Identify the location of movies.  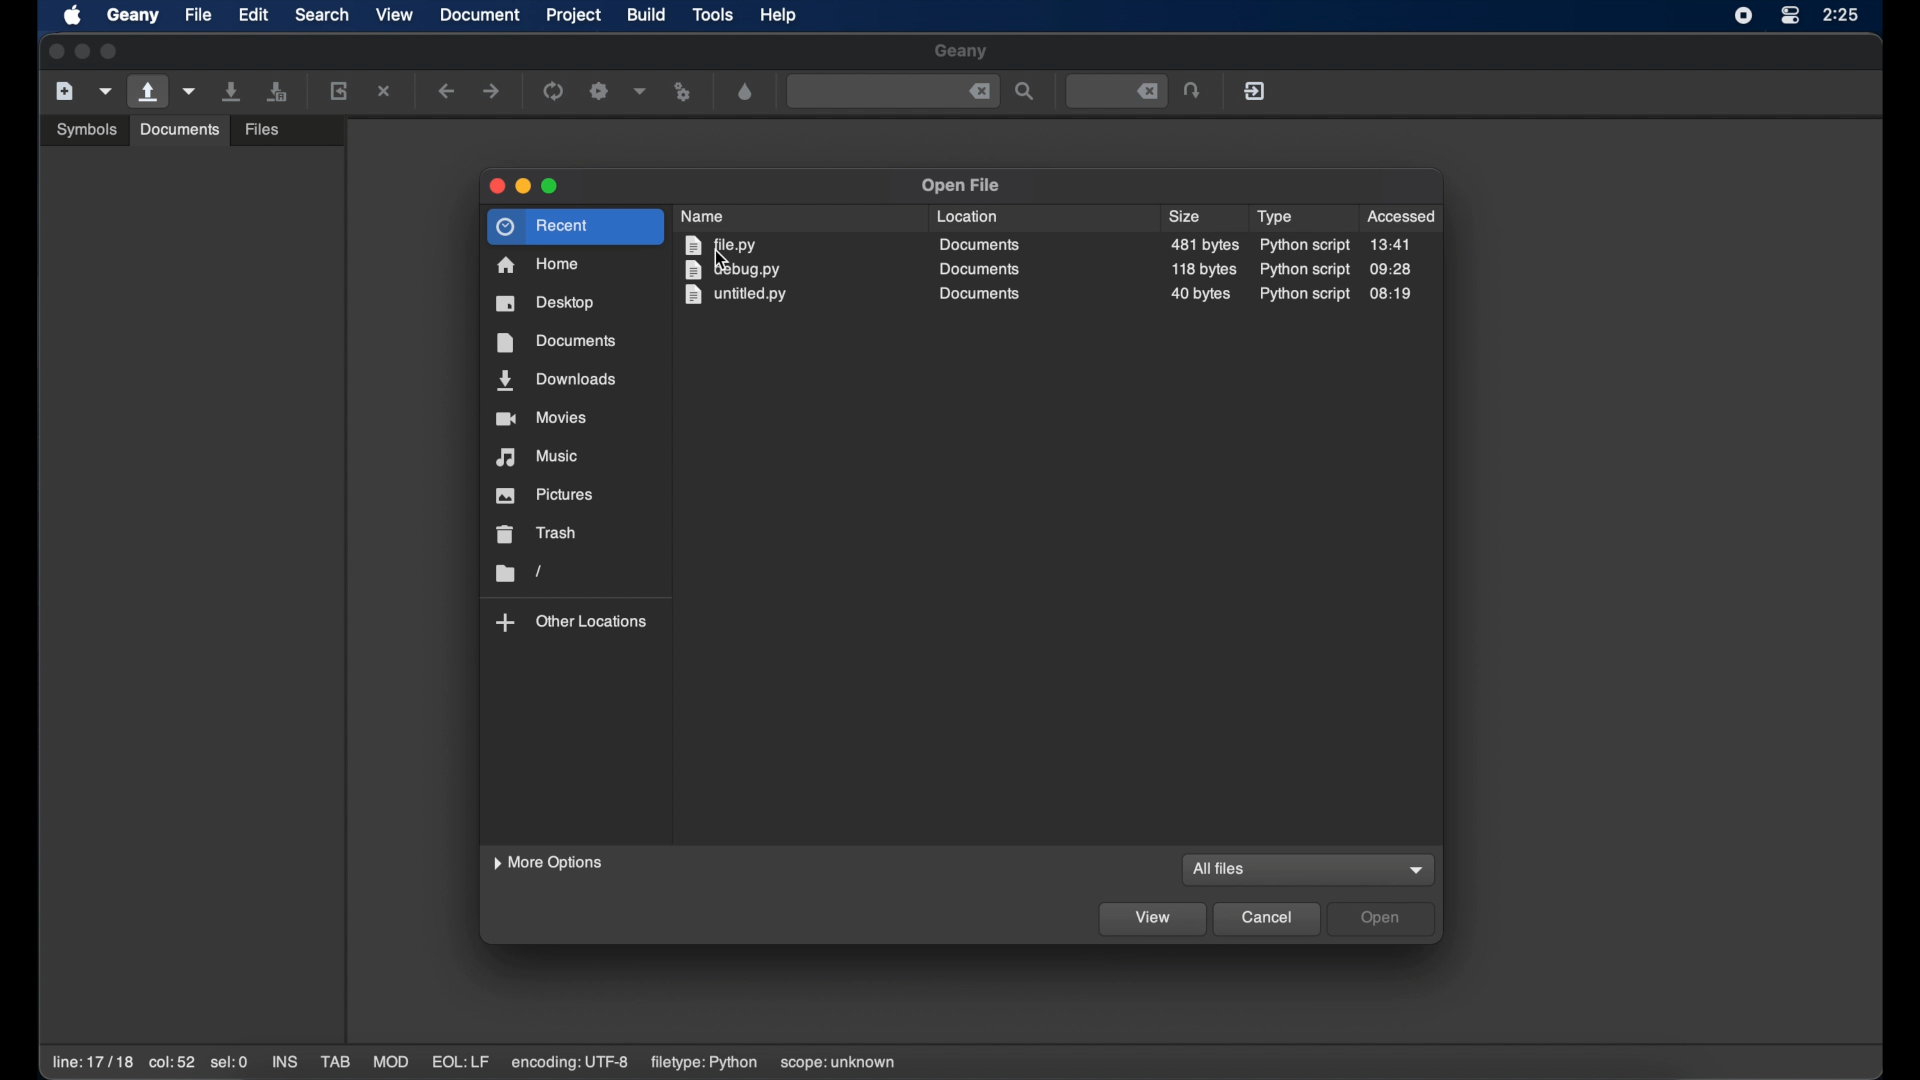
(542, 419).